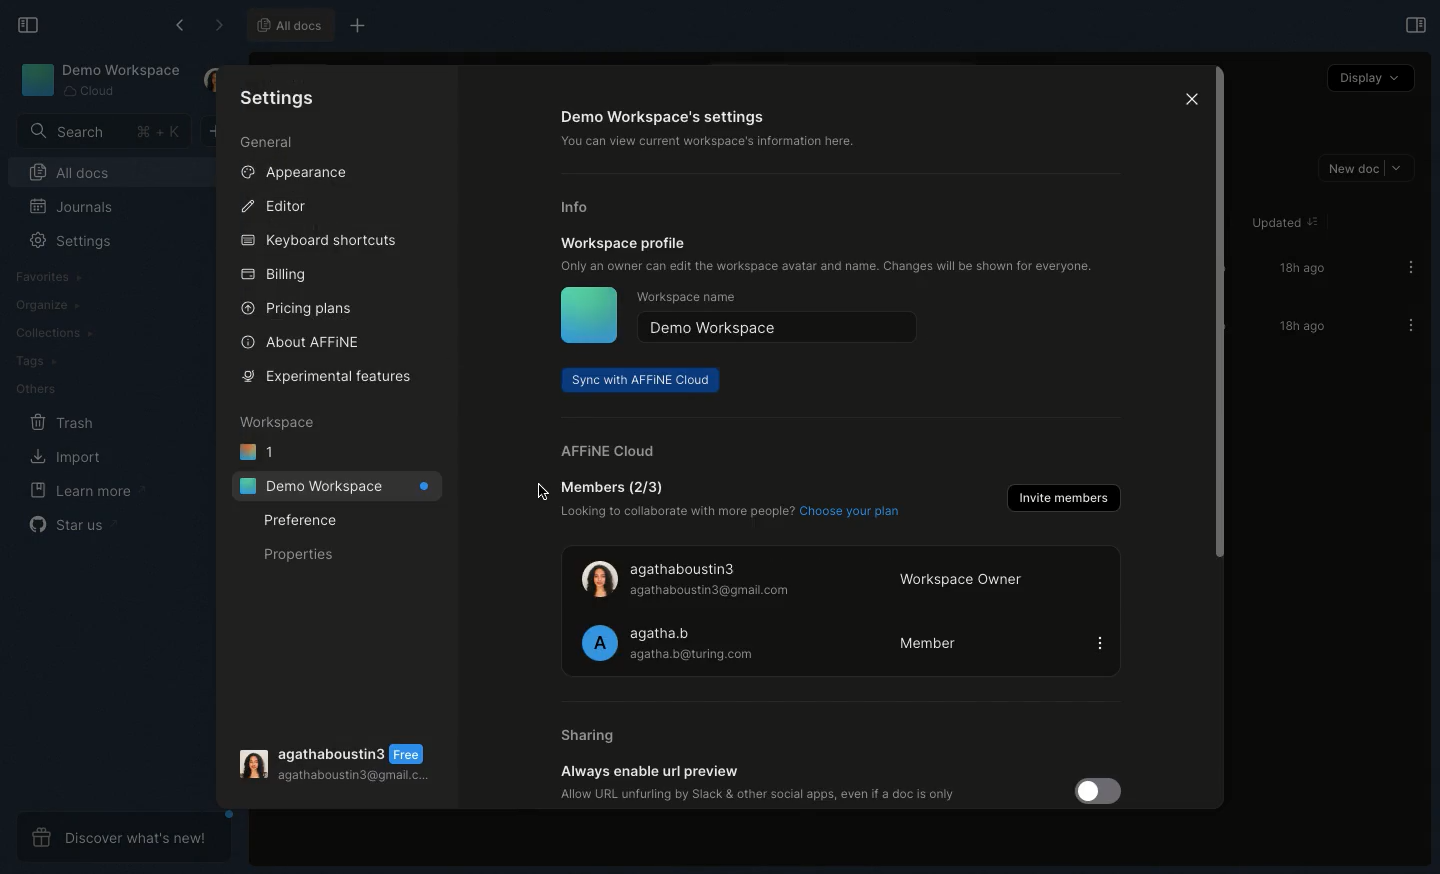 The width and height of the screenshot is (1440, 874). I want to click on Workspace, so click(277, 421).